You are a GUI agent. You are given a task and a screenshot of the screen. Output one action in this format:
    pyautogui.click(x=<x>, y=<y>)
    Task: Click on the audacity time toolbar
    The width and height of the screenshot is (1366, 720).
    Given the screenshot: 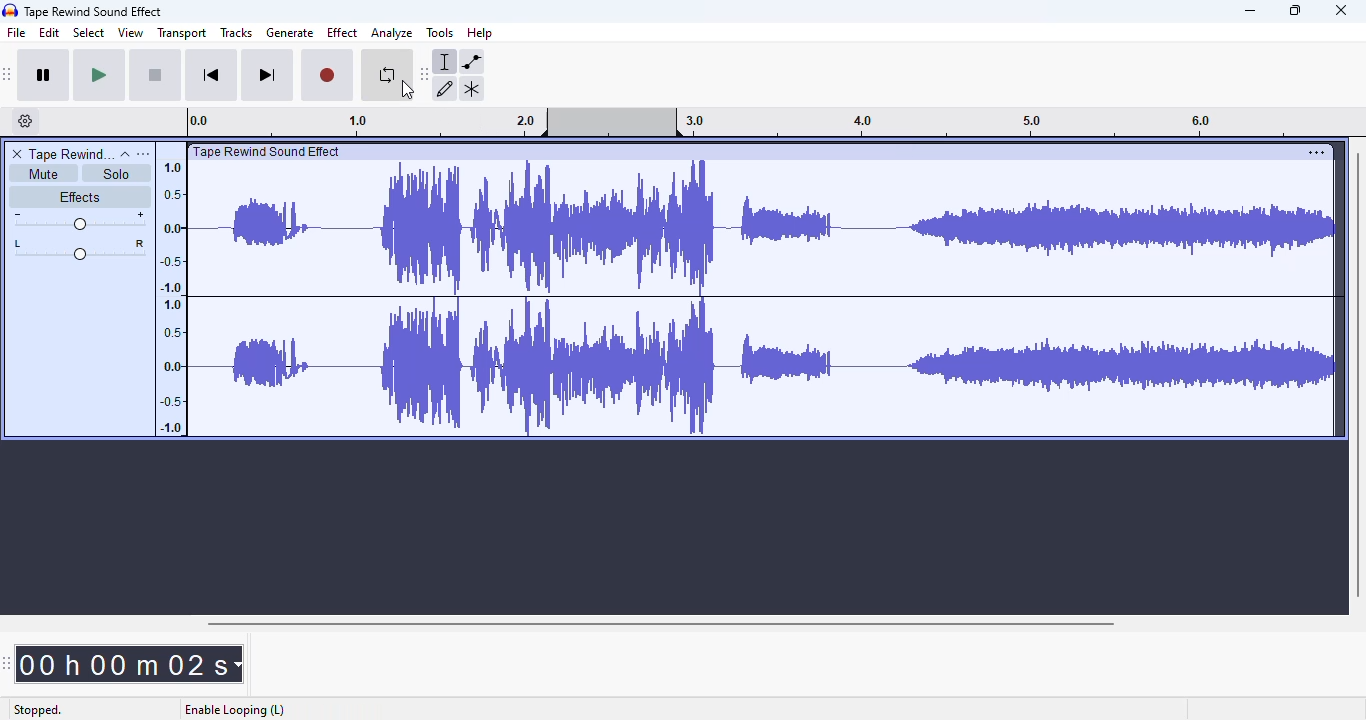 What is the action you would take?
    pyautogui.click(x=7, y=662)
    